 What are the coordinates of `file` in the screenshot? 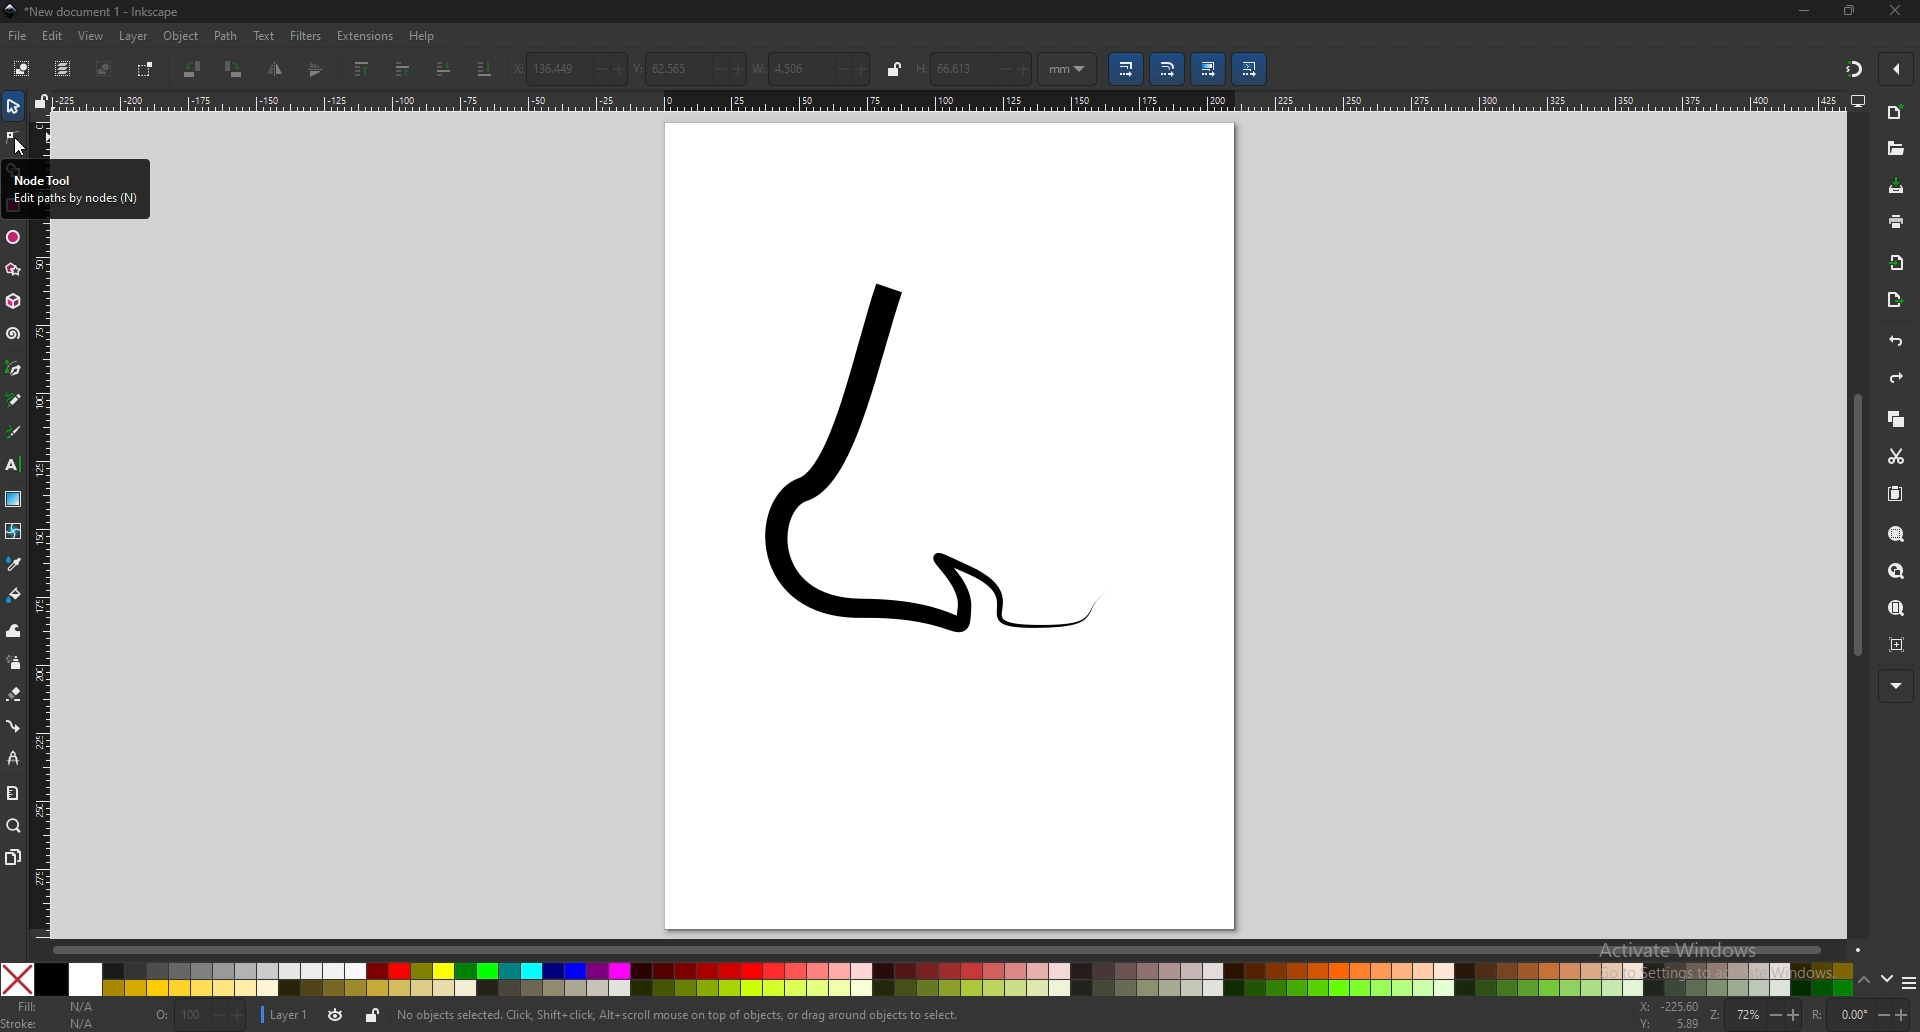 It's located at (18, 35).